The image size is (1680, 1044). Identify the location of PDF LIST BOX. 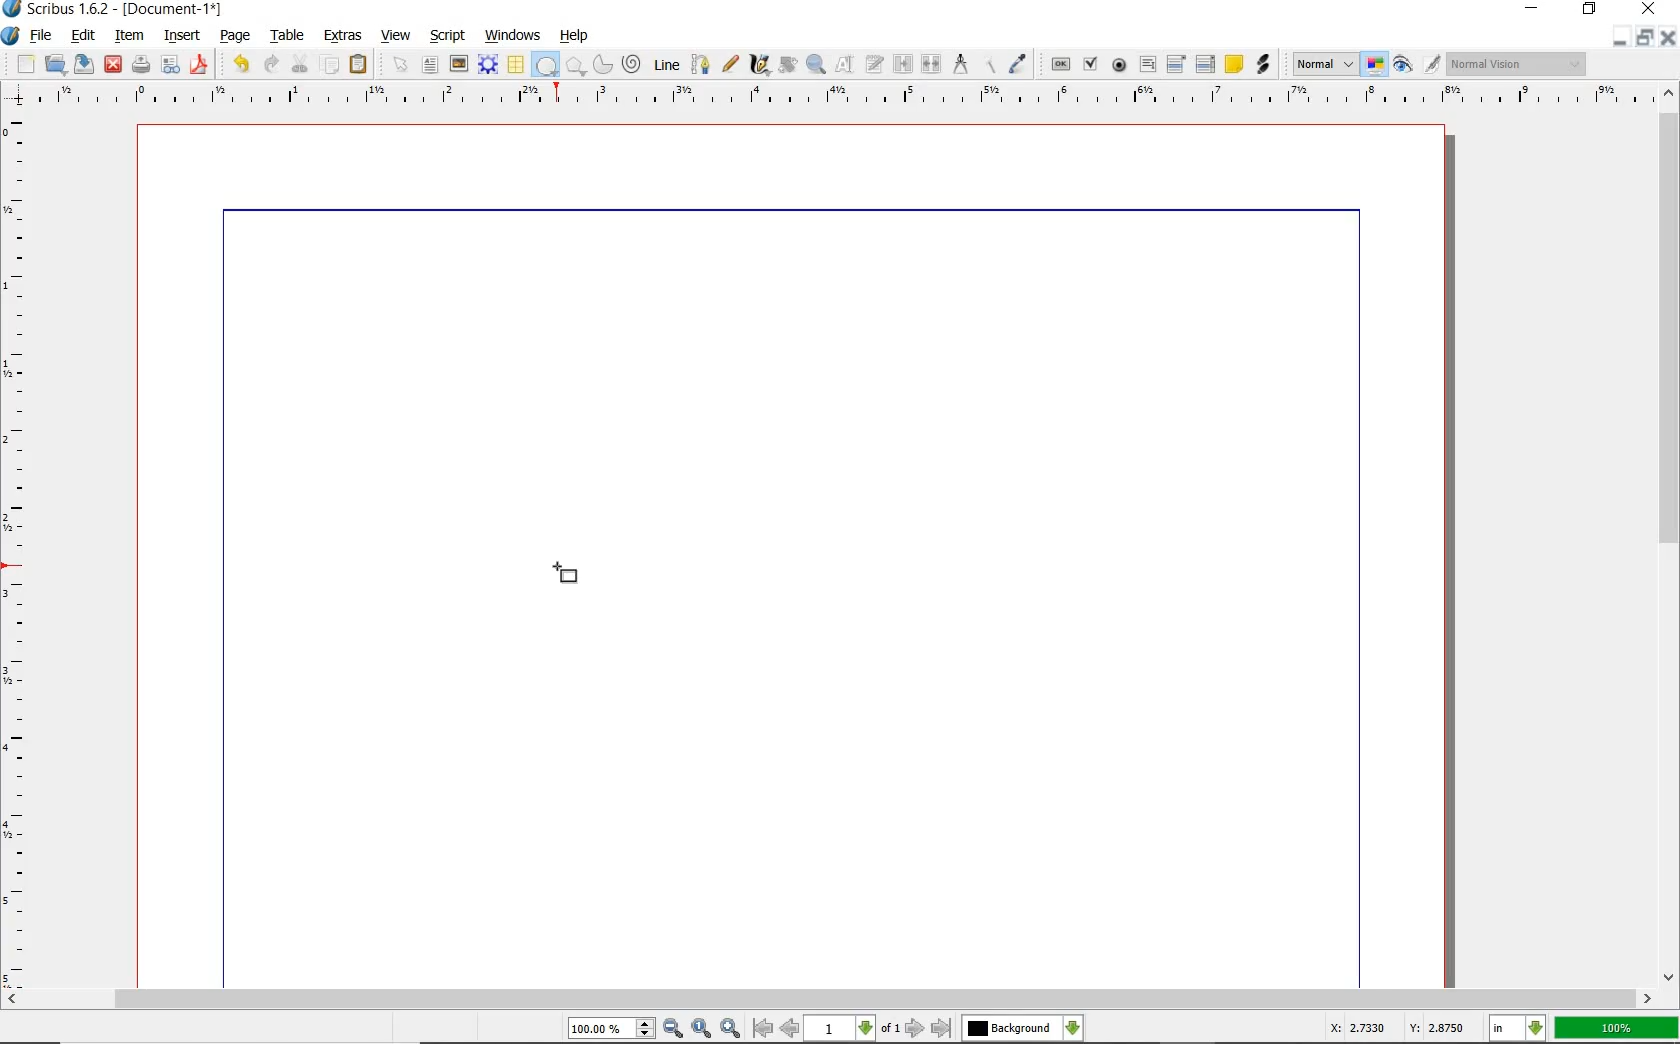
(1207, 64).